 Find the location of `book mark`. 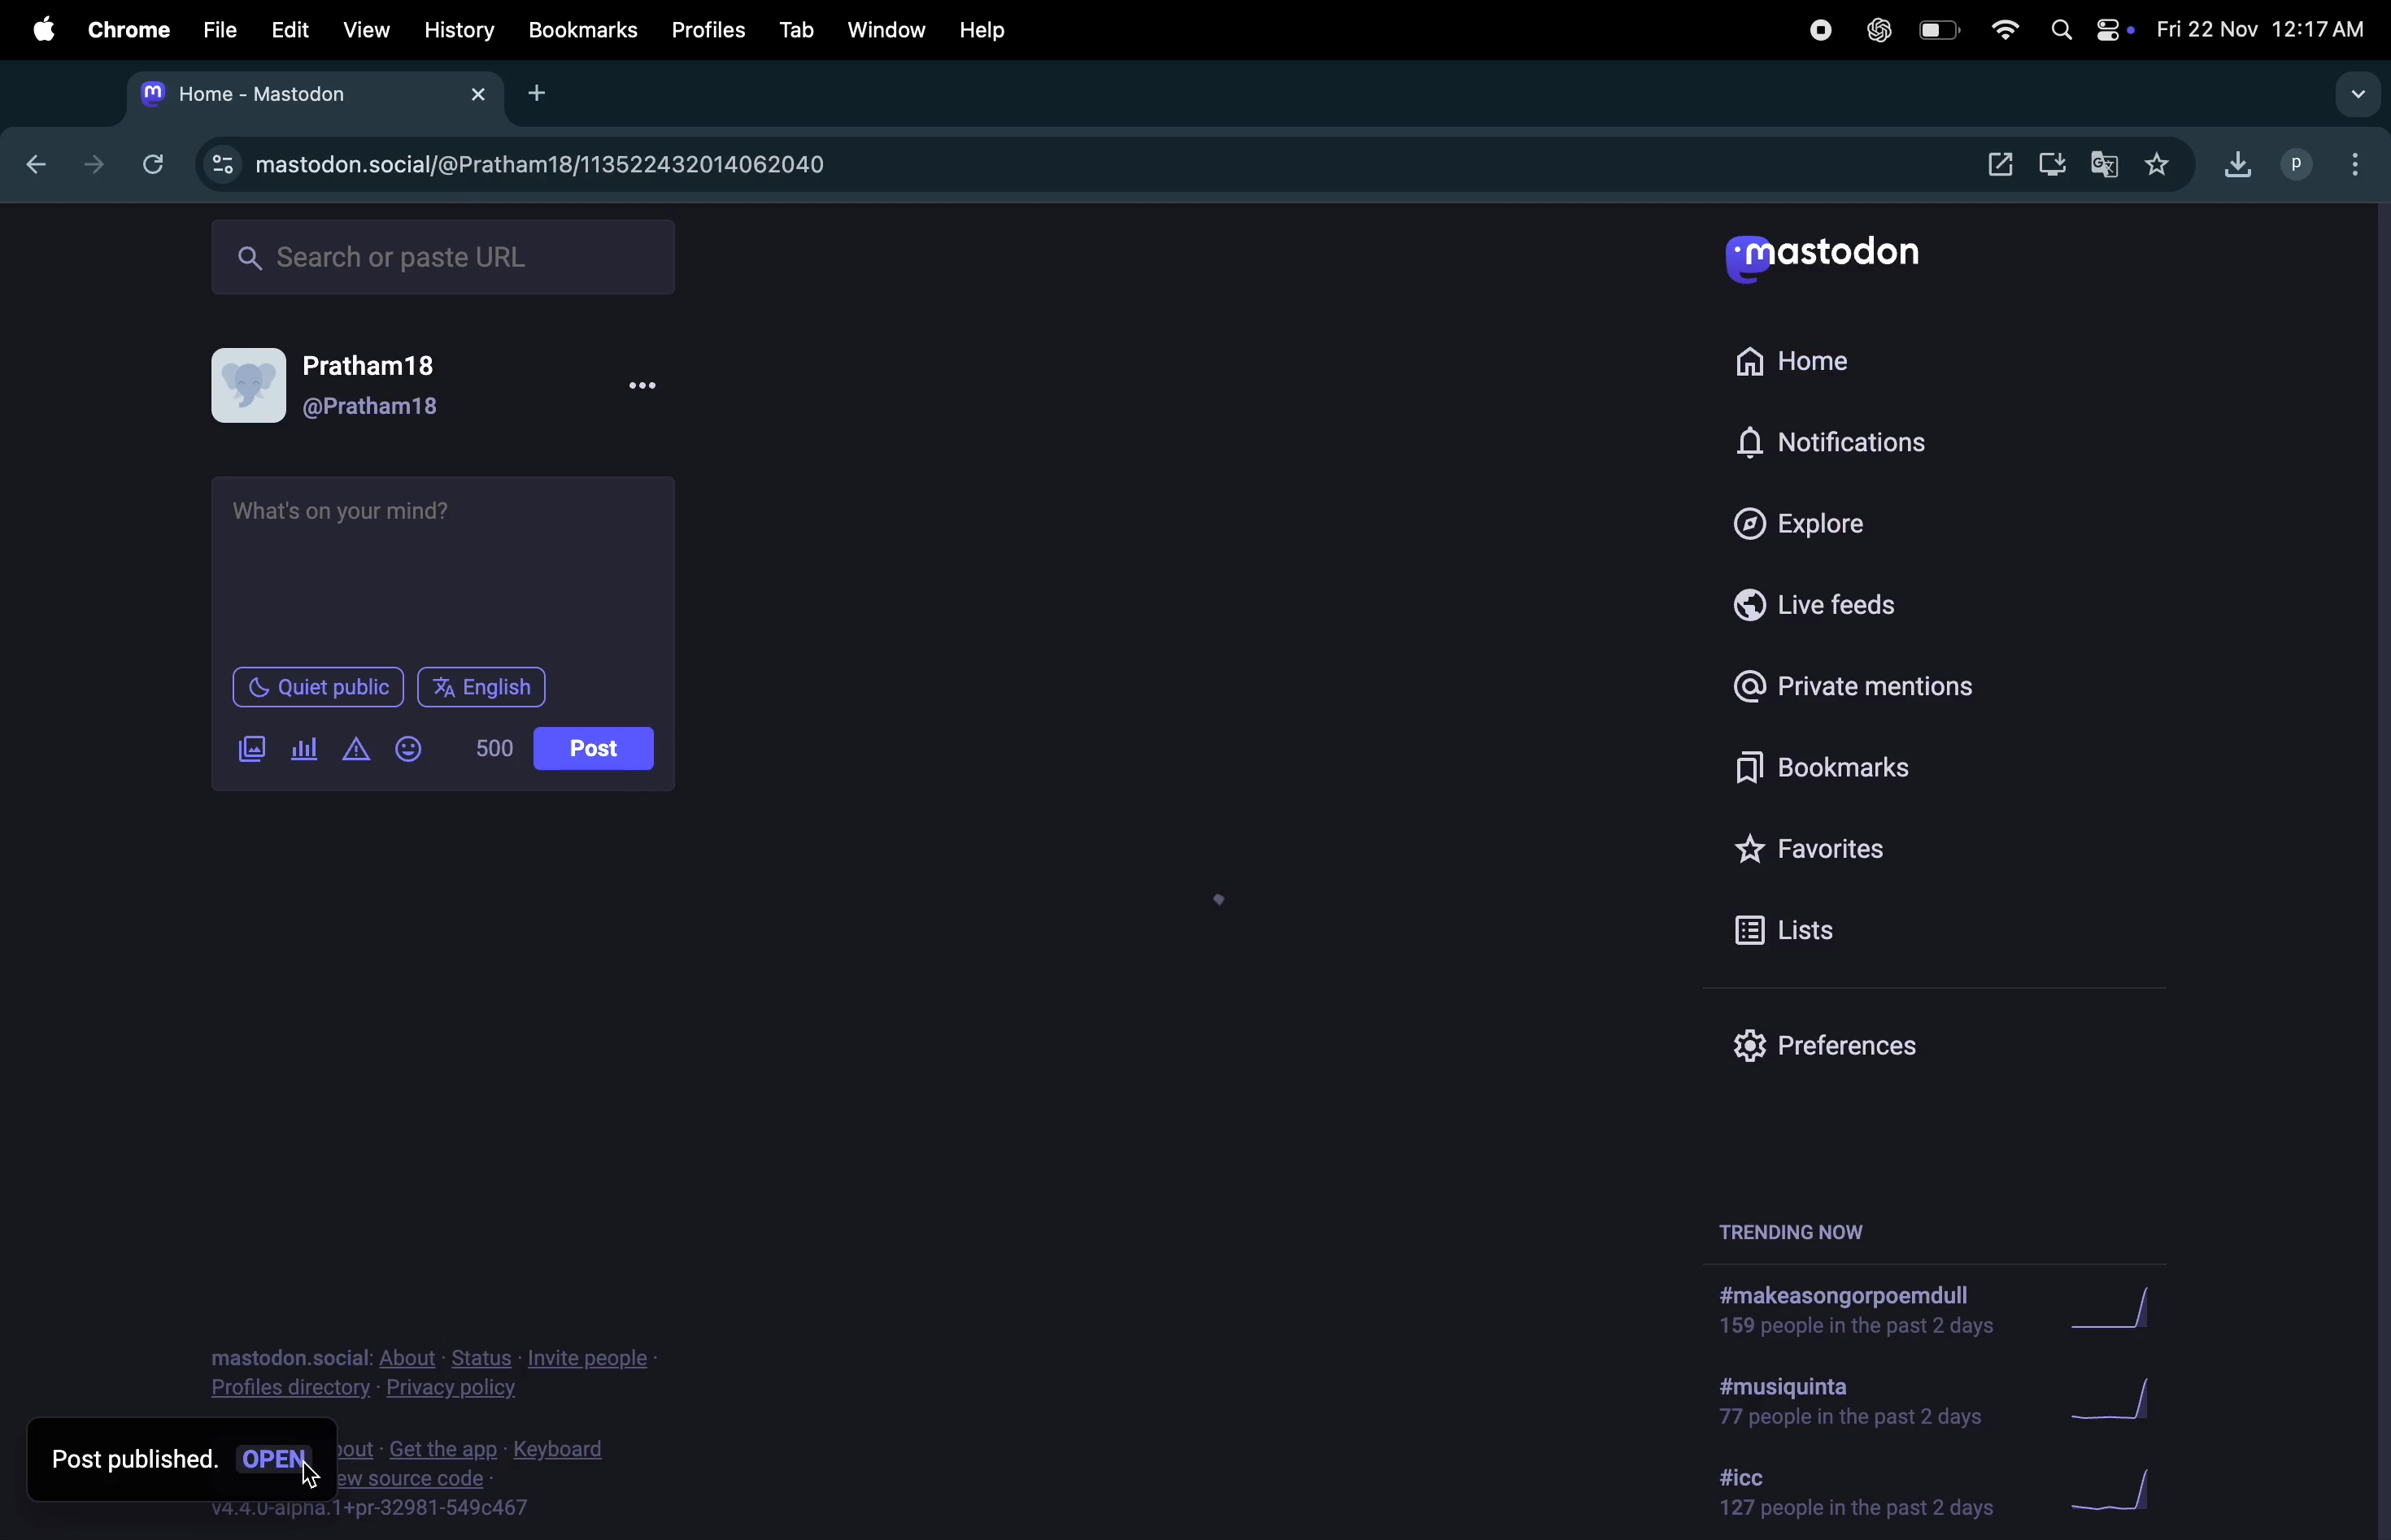

book mark is located at coordinates (1840, 769).